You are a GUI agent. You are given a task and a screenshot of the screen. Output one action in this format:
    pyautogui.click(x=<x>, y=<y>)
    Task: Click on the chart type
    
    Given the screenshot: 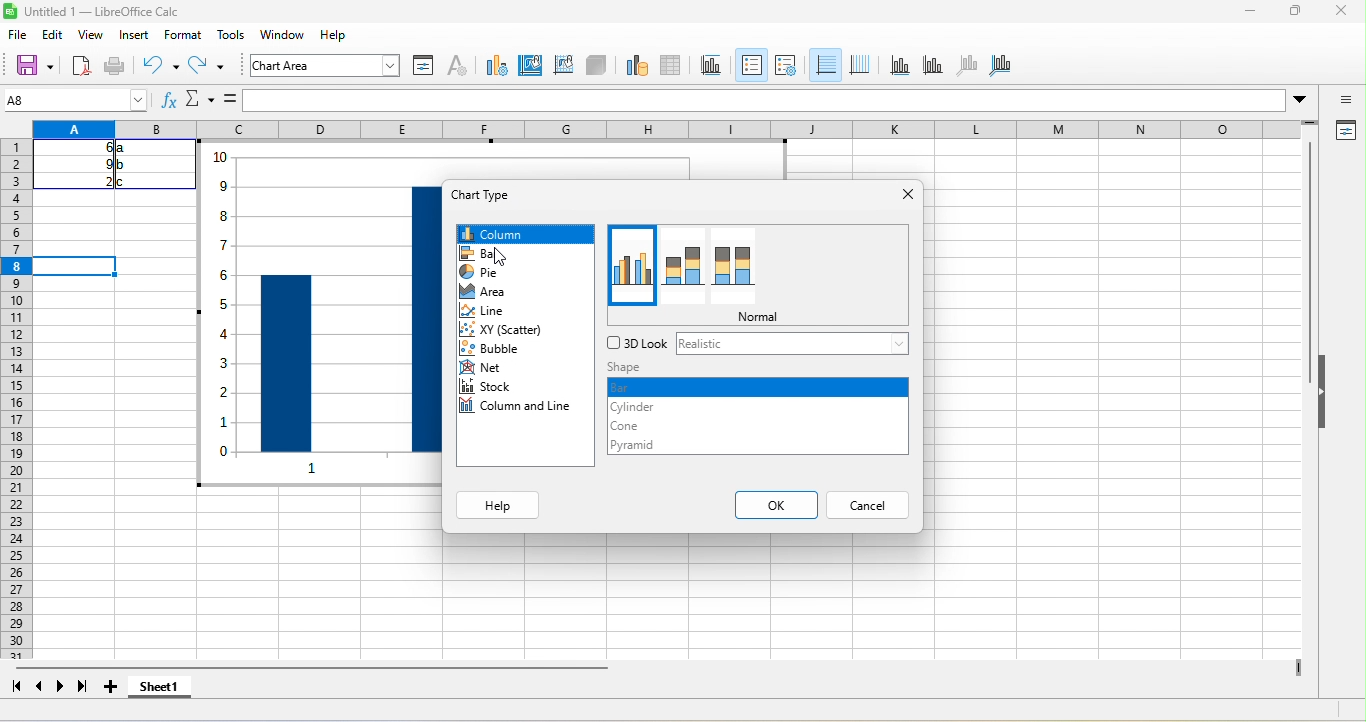 What is the action you would take?
    pyautogui.click(x=496, y=194)
    